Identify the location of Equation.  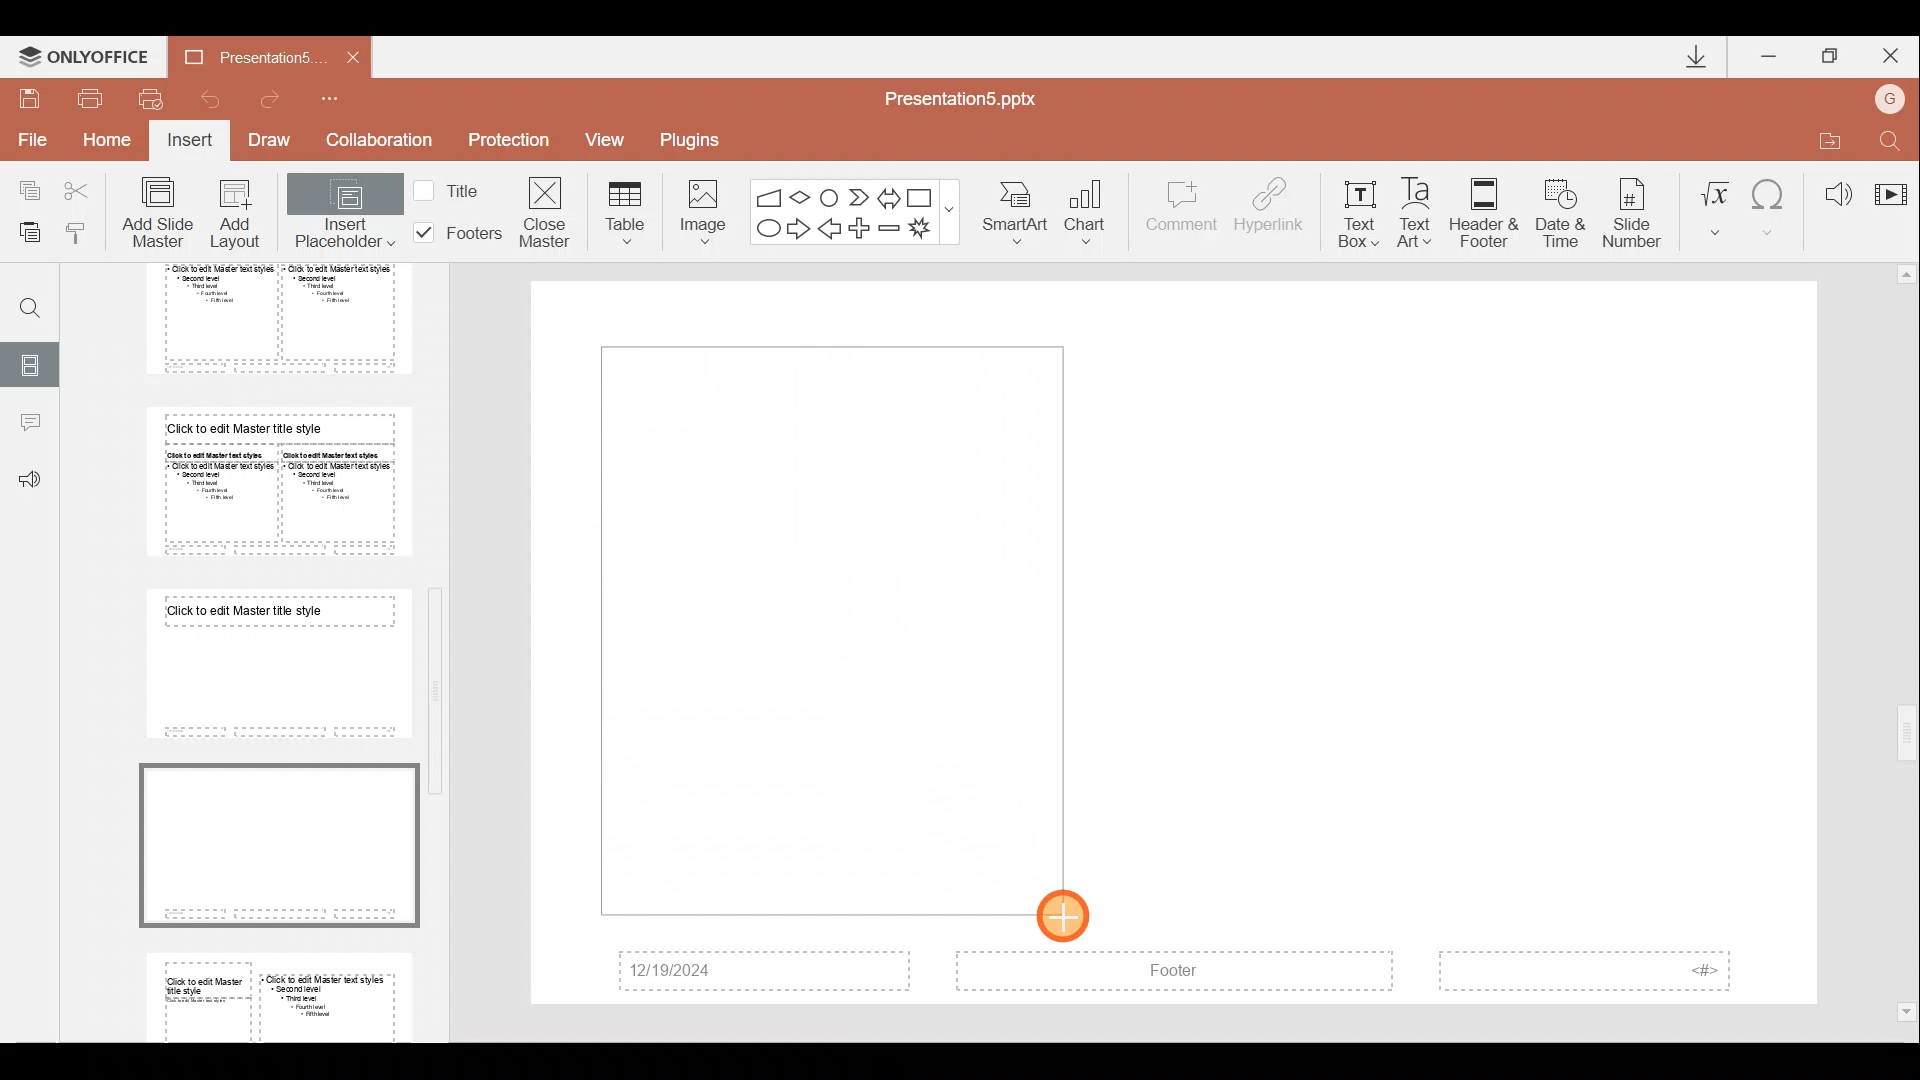
(1714, 205).